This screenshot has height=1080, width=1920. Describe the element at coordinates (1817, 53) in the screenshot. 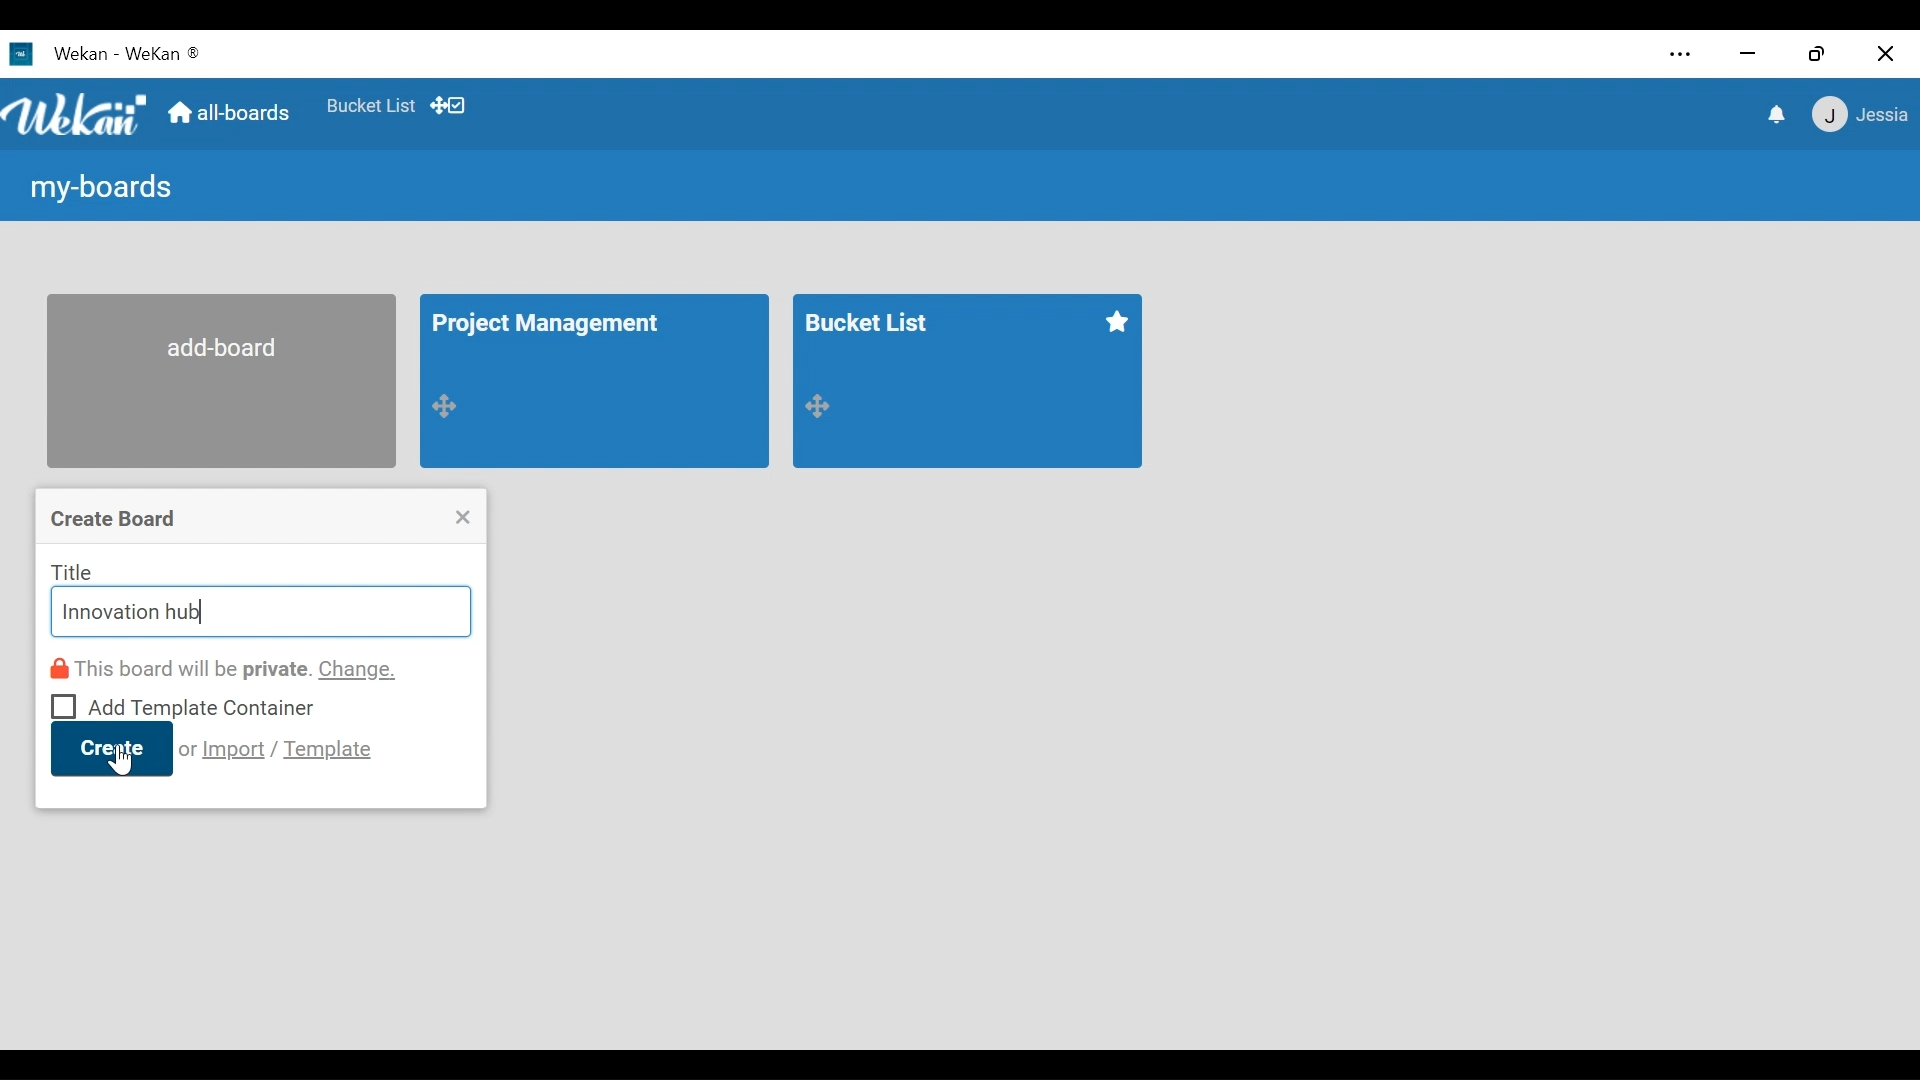

I see `Restore` at that location.